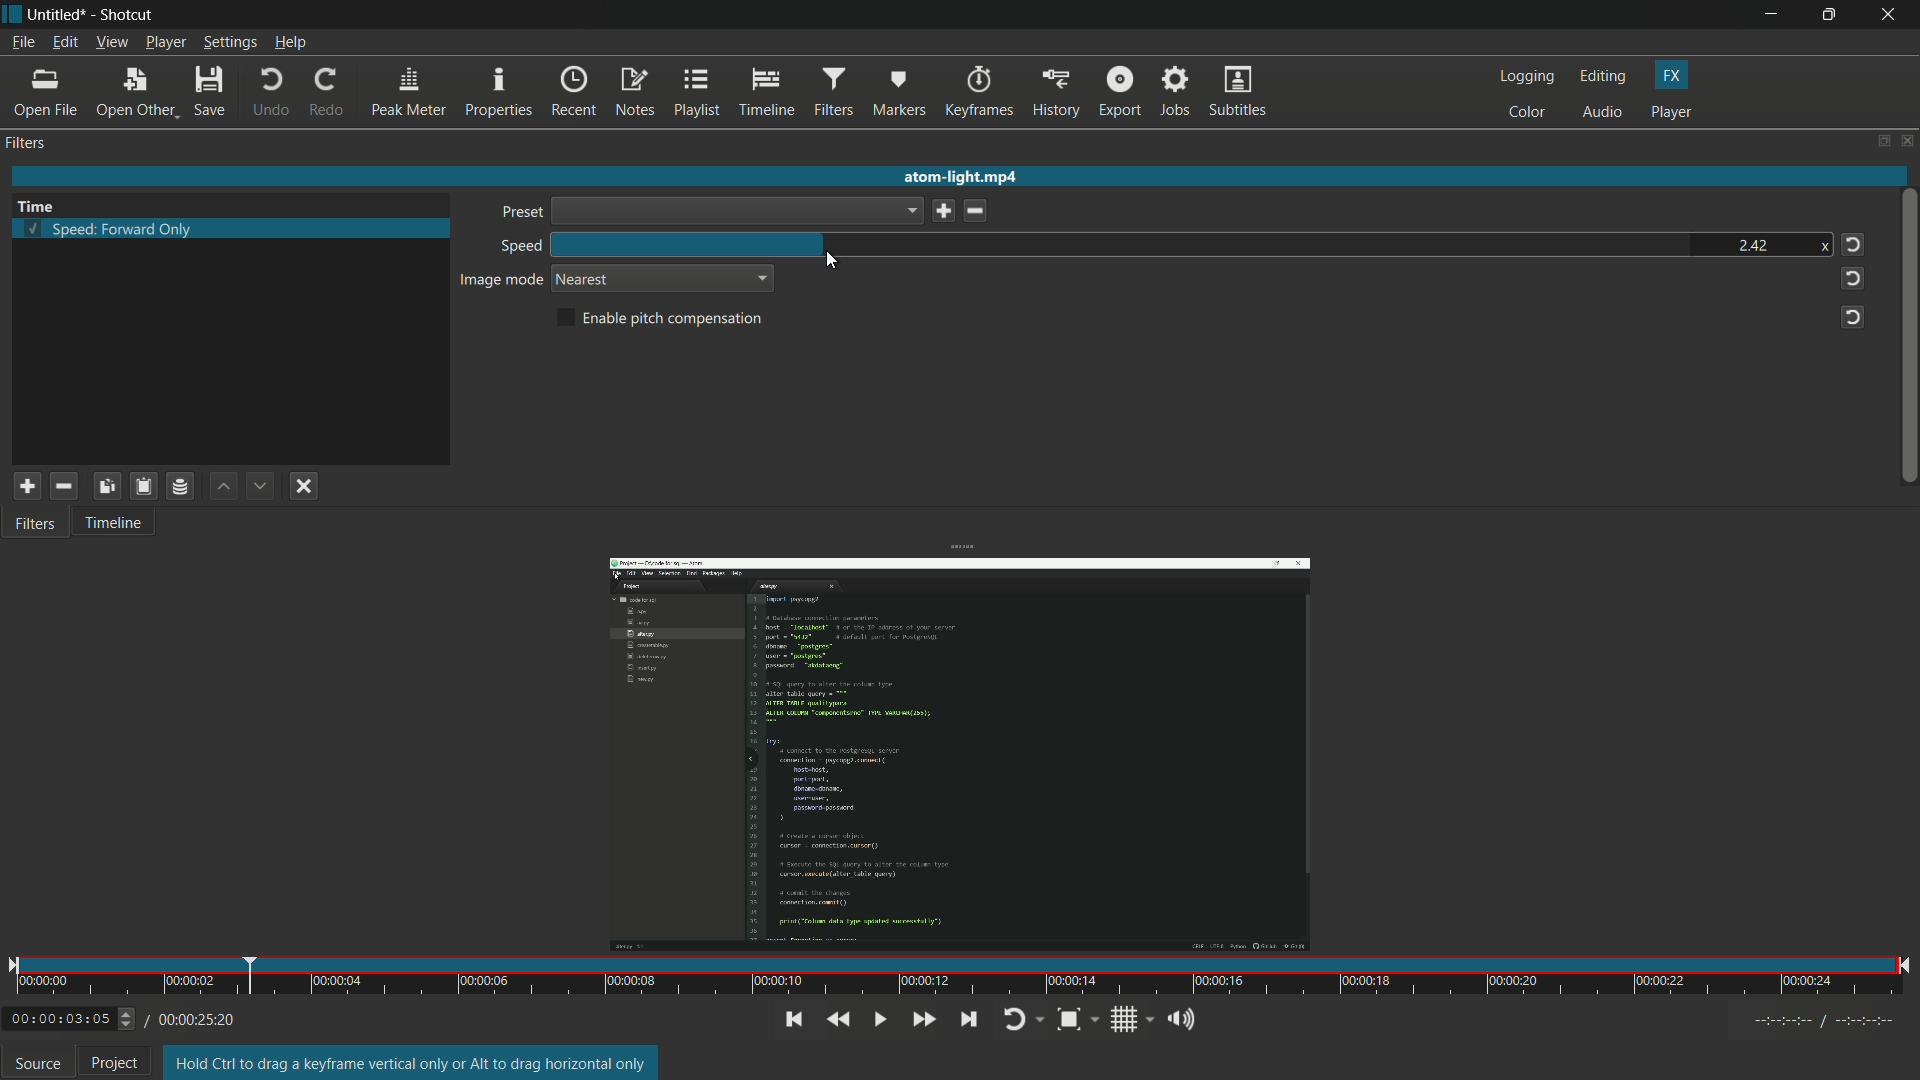 Image resolution: width=1920 pixels, height=1080 pixels. I want to click on 00:00:03:05, so click(71, 1017).